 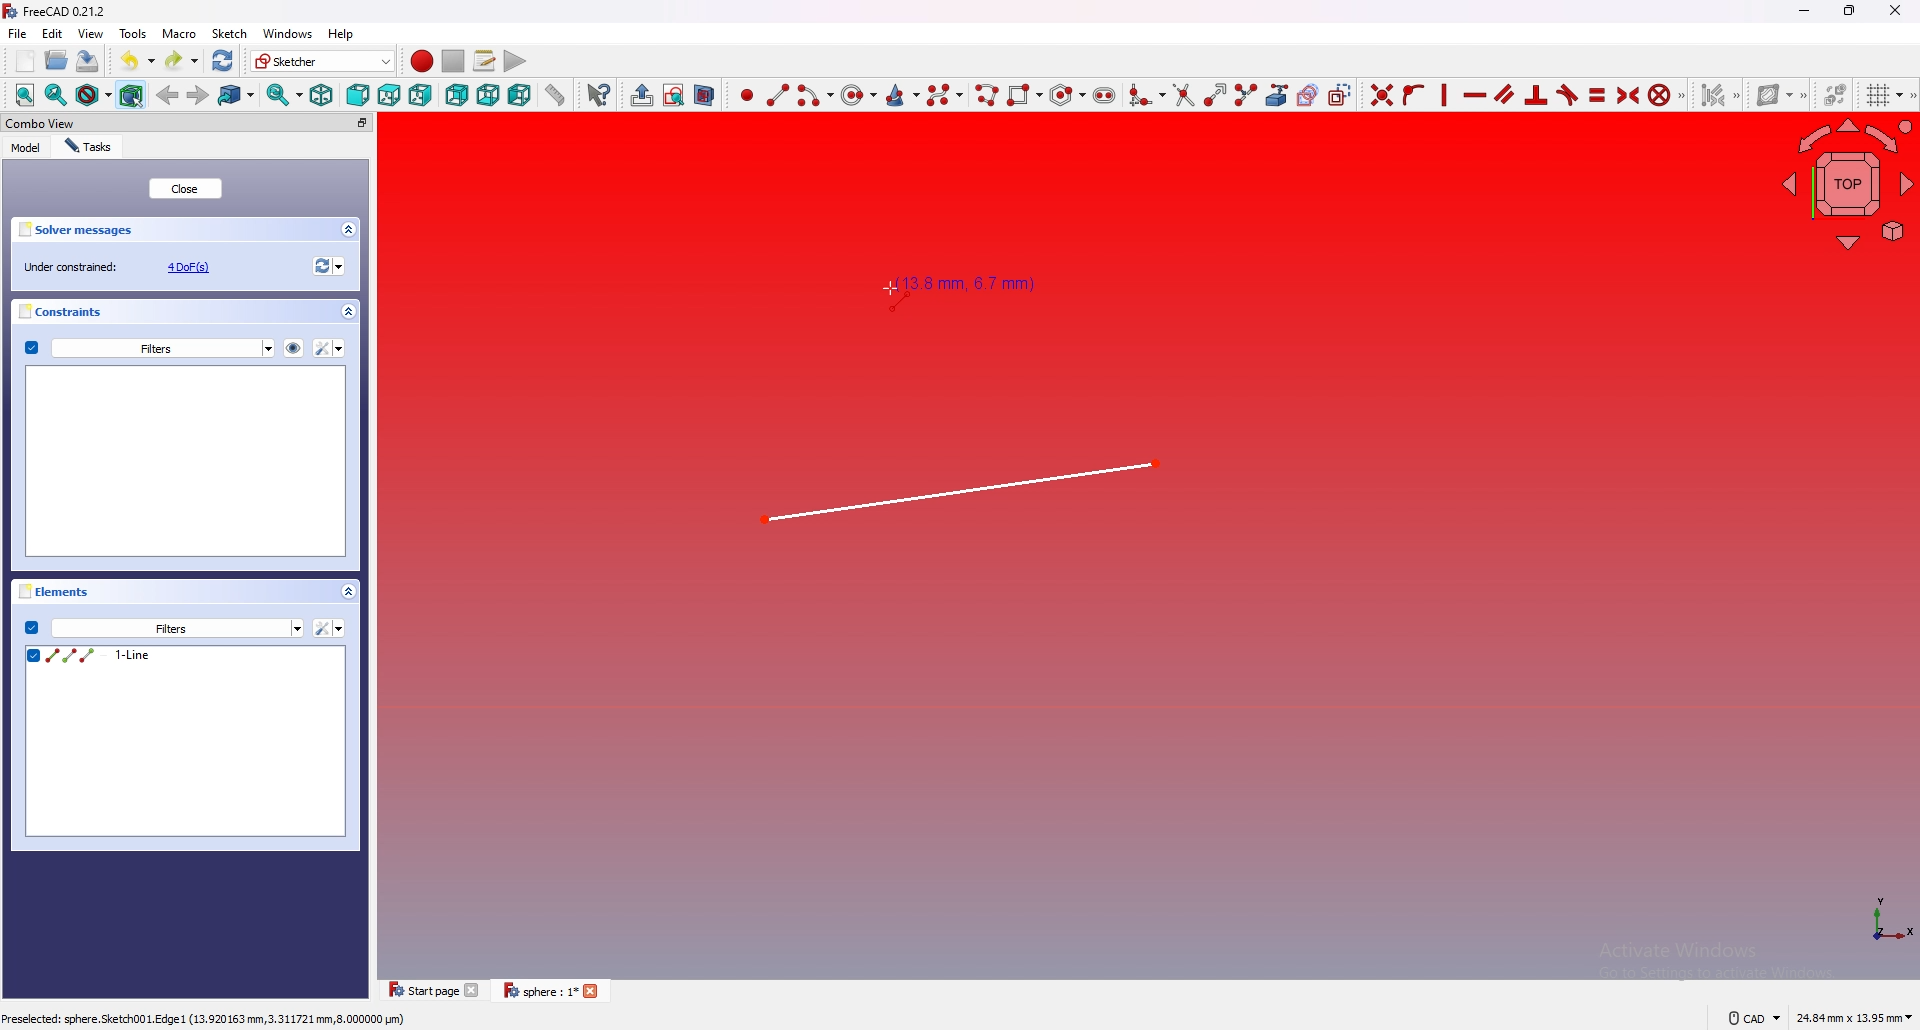 What do you see at coordinates (1275, 95) in the screenshot?
I see `Create external geometry` at bounding box center [1275, 95].